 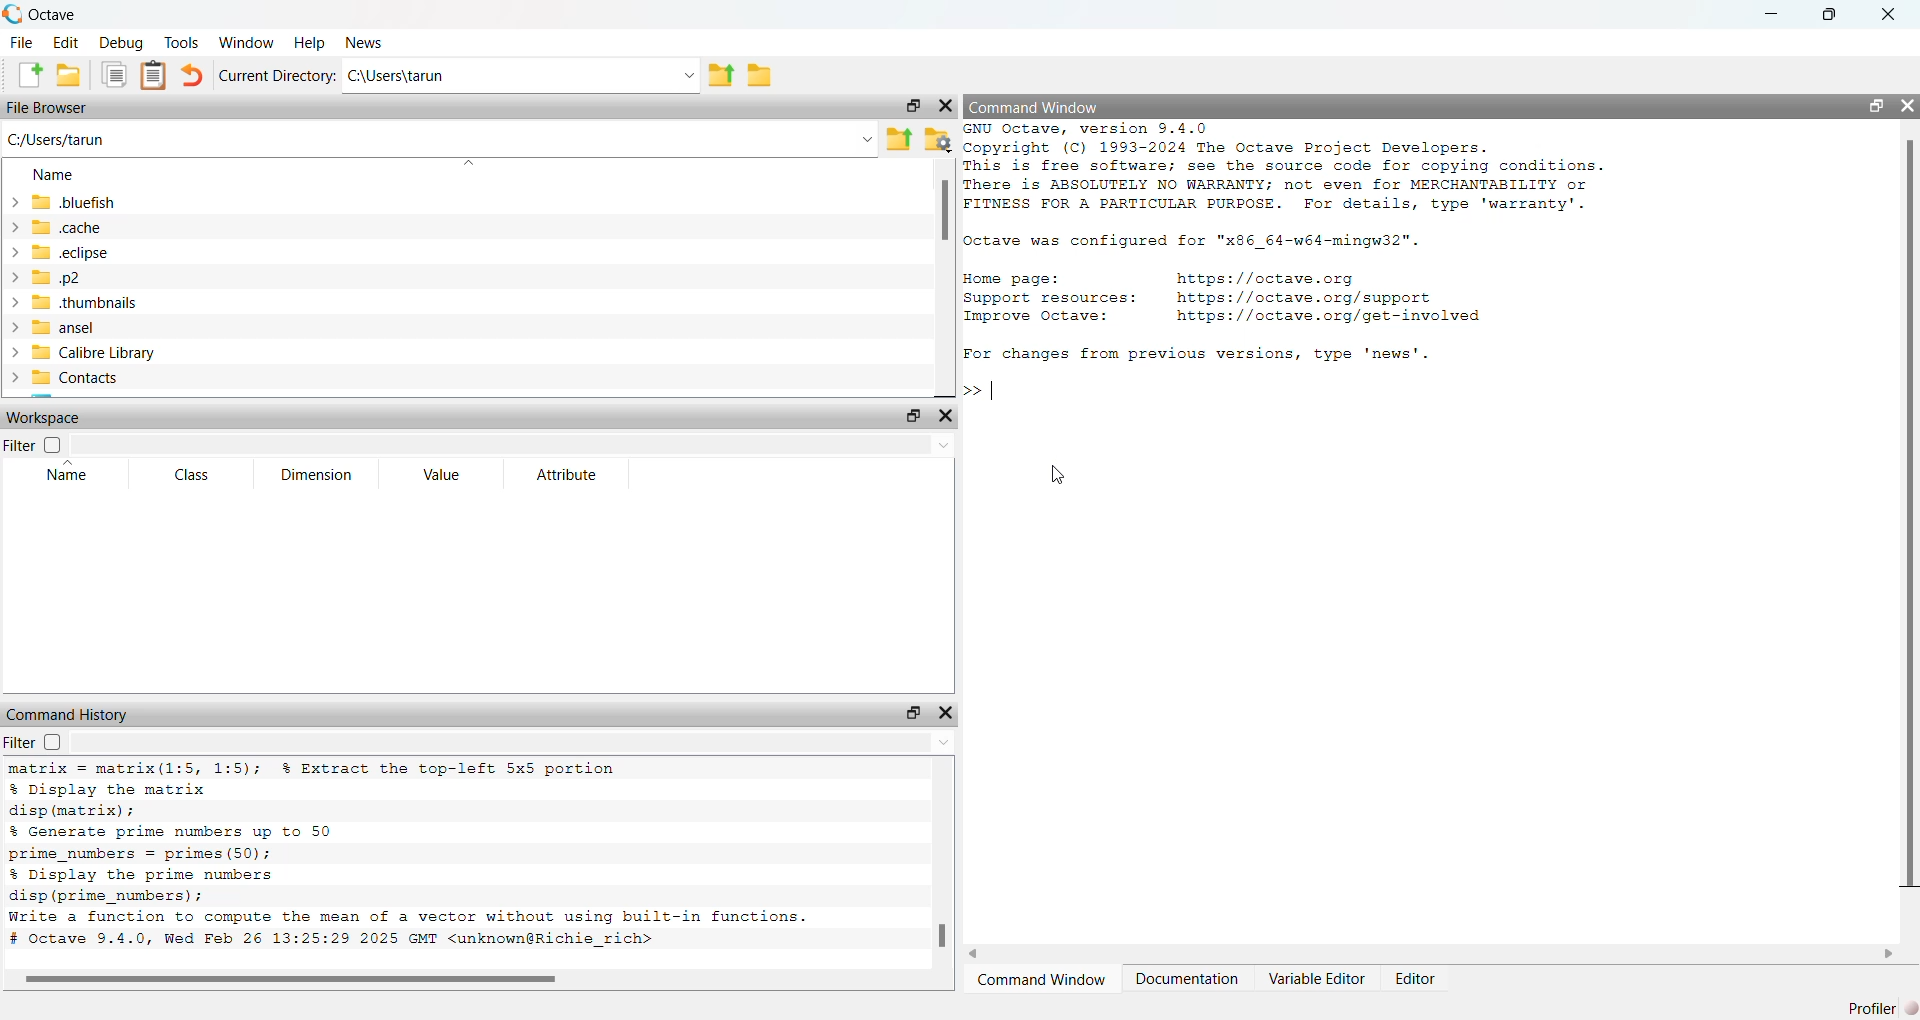 I want to click on scroll left, so click(x=977, y=955).